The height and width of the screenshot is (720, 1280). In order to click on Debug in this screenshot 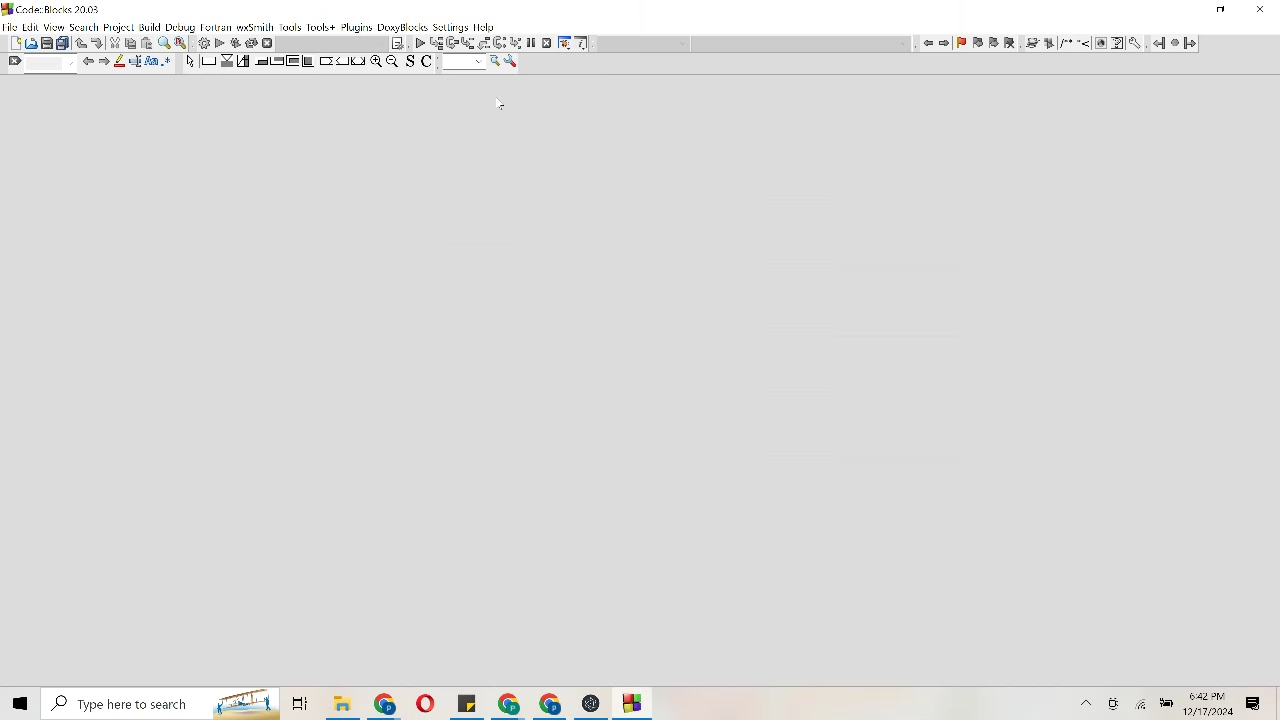, I will do `click(180, 27)`.